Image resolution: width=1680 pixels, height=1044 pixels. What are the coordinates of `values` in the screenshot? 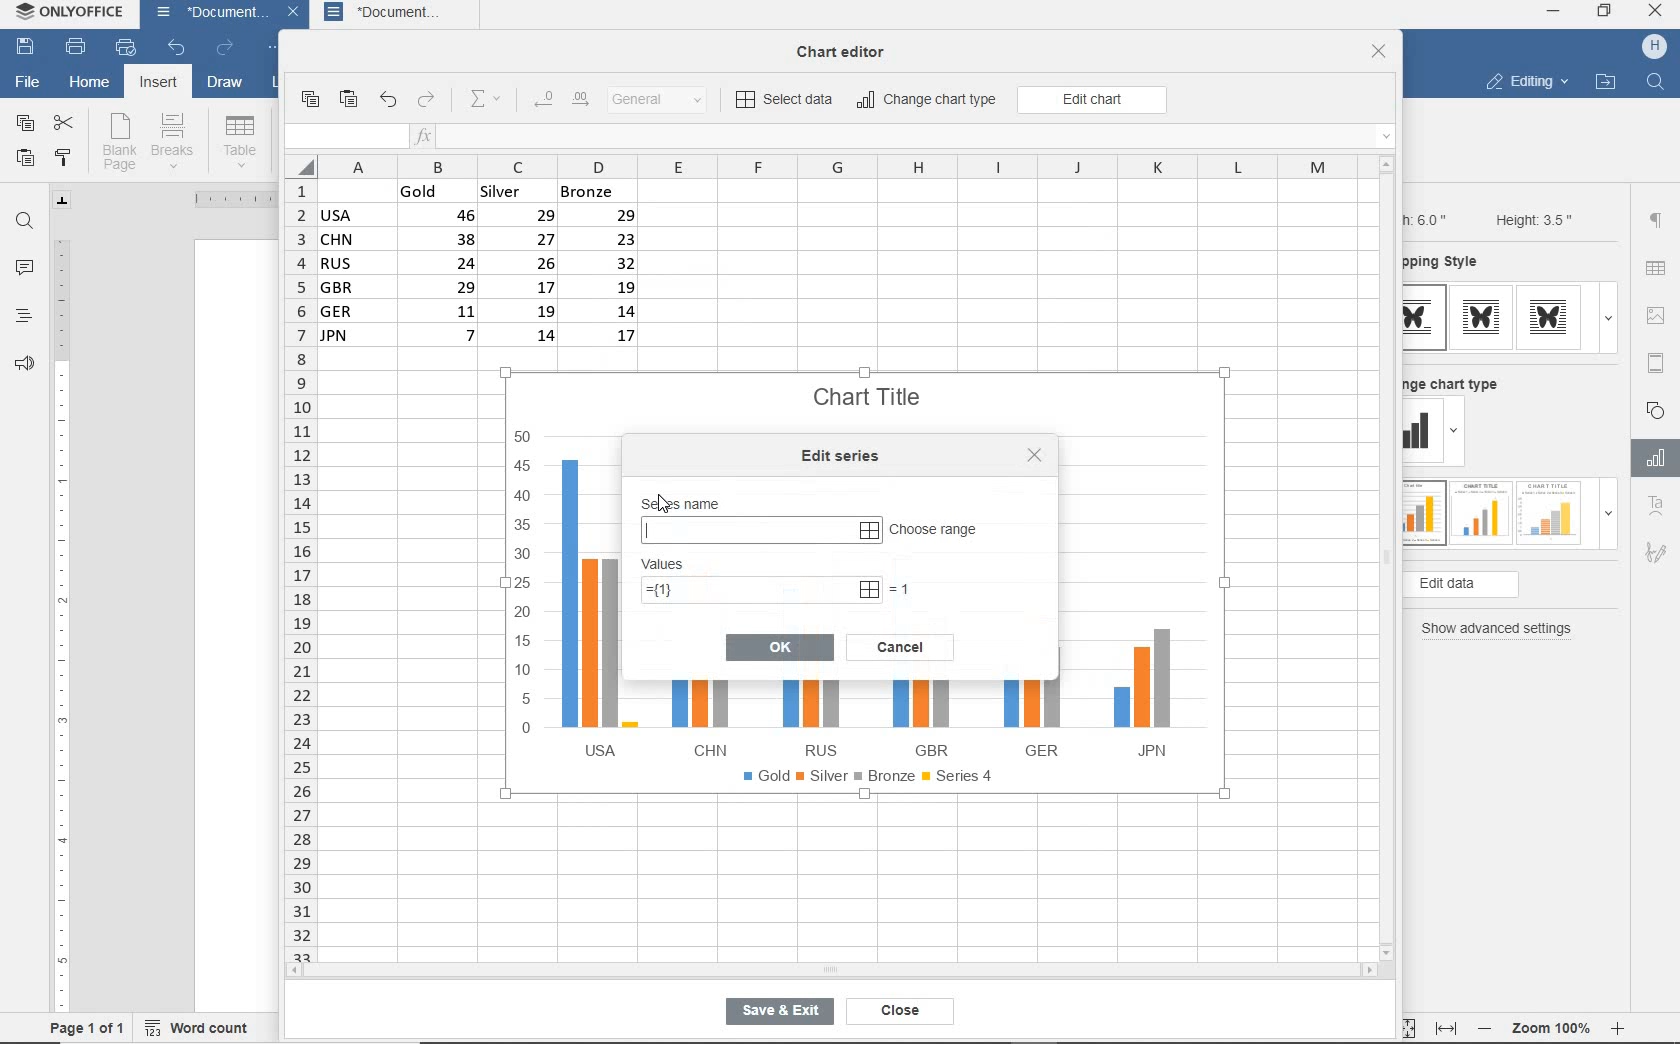 It's located at (683, 565).